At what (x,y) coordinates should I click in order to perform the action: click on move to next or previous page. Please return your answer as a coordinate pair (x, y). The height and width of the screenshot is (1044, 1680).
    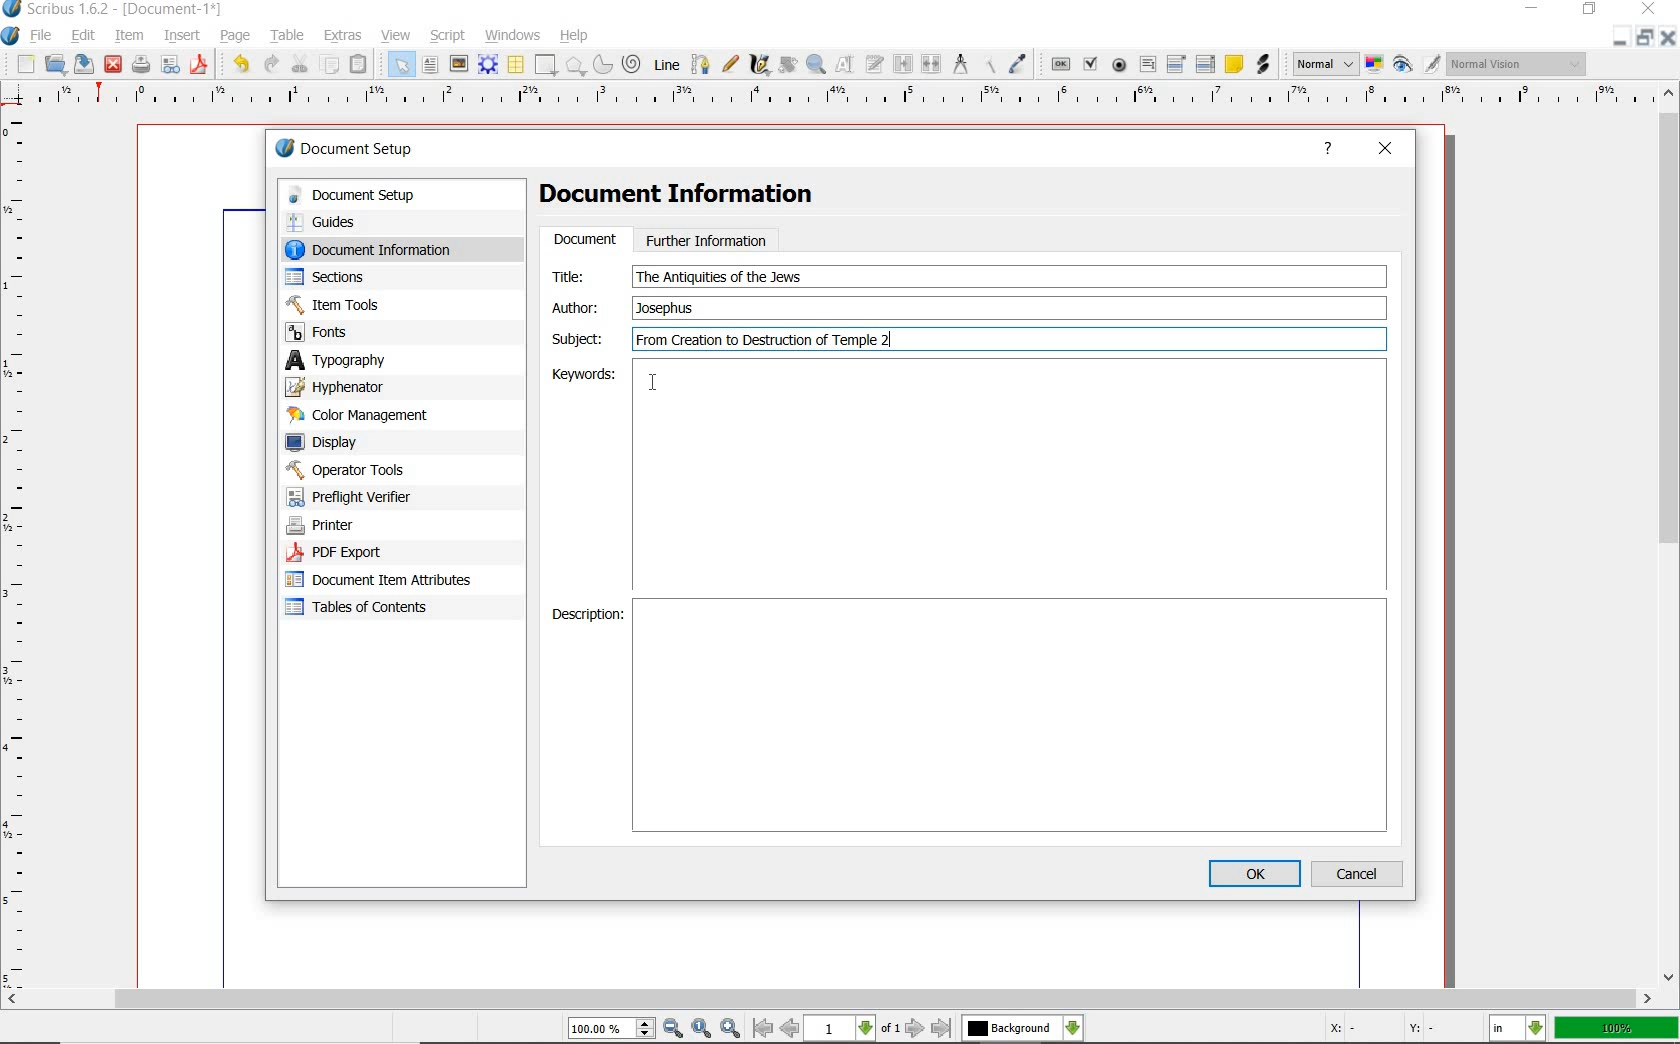
    Looking at the image, I should click on (854, 1029).